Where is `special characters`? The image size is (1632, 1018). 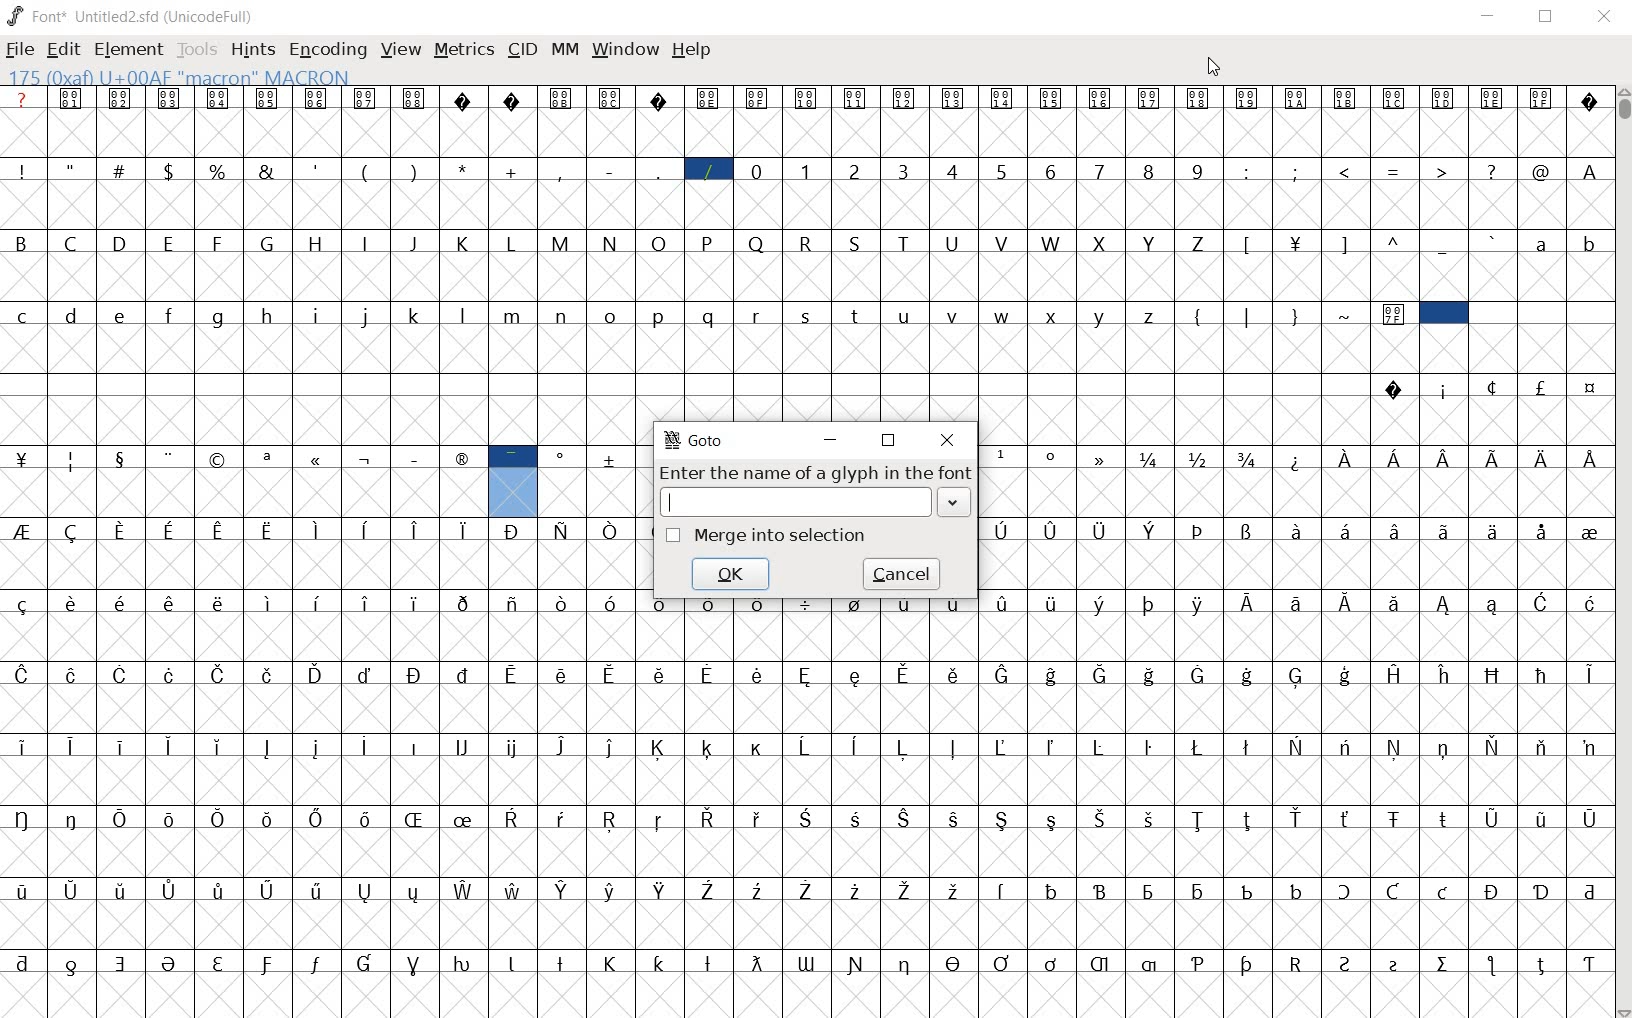 special characters is located at coordinates (350, 483).